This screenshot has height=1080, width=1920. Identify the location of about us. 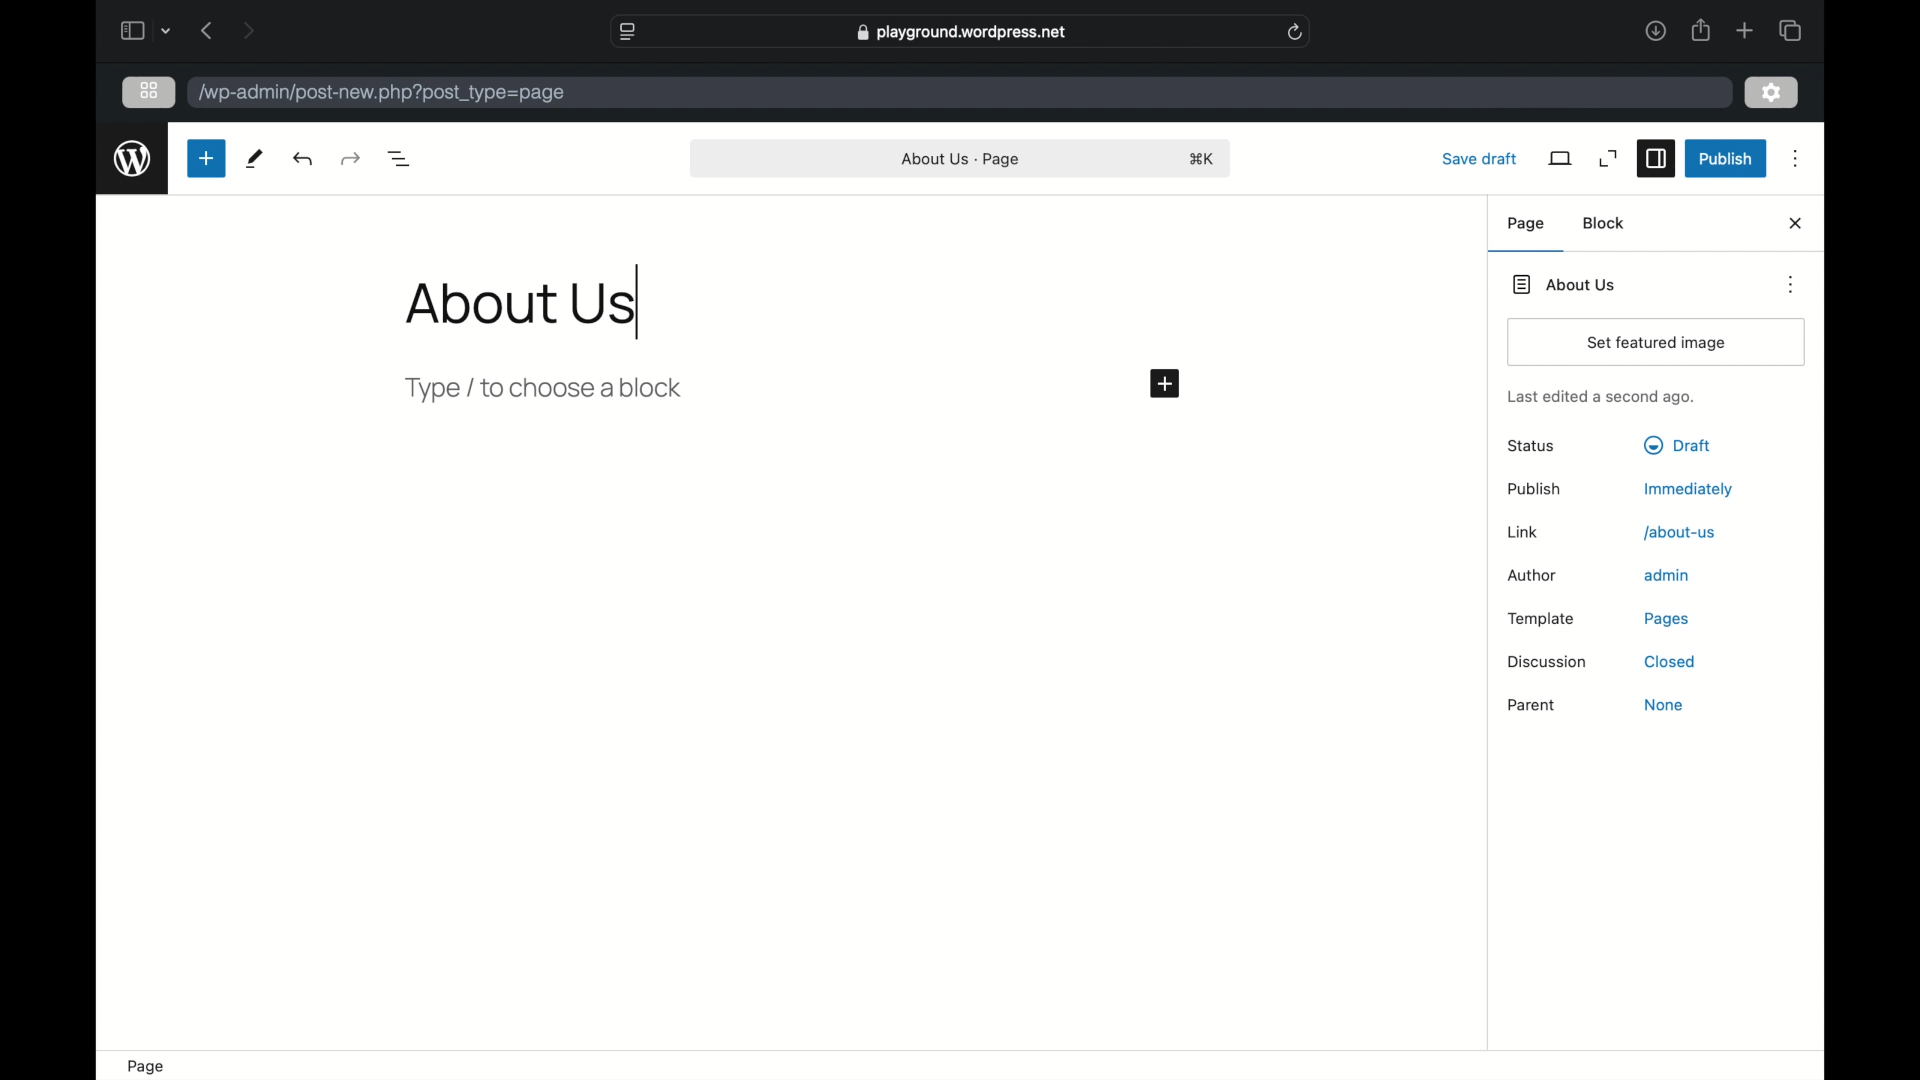
(1680, 533).